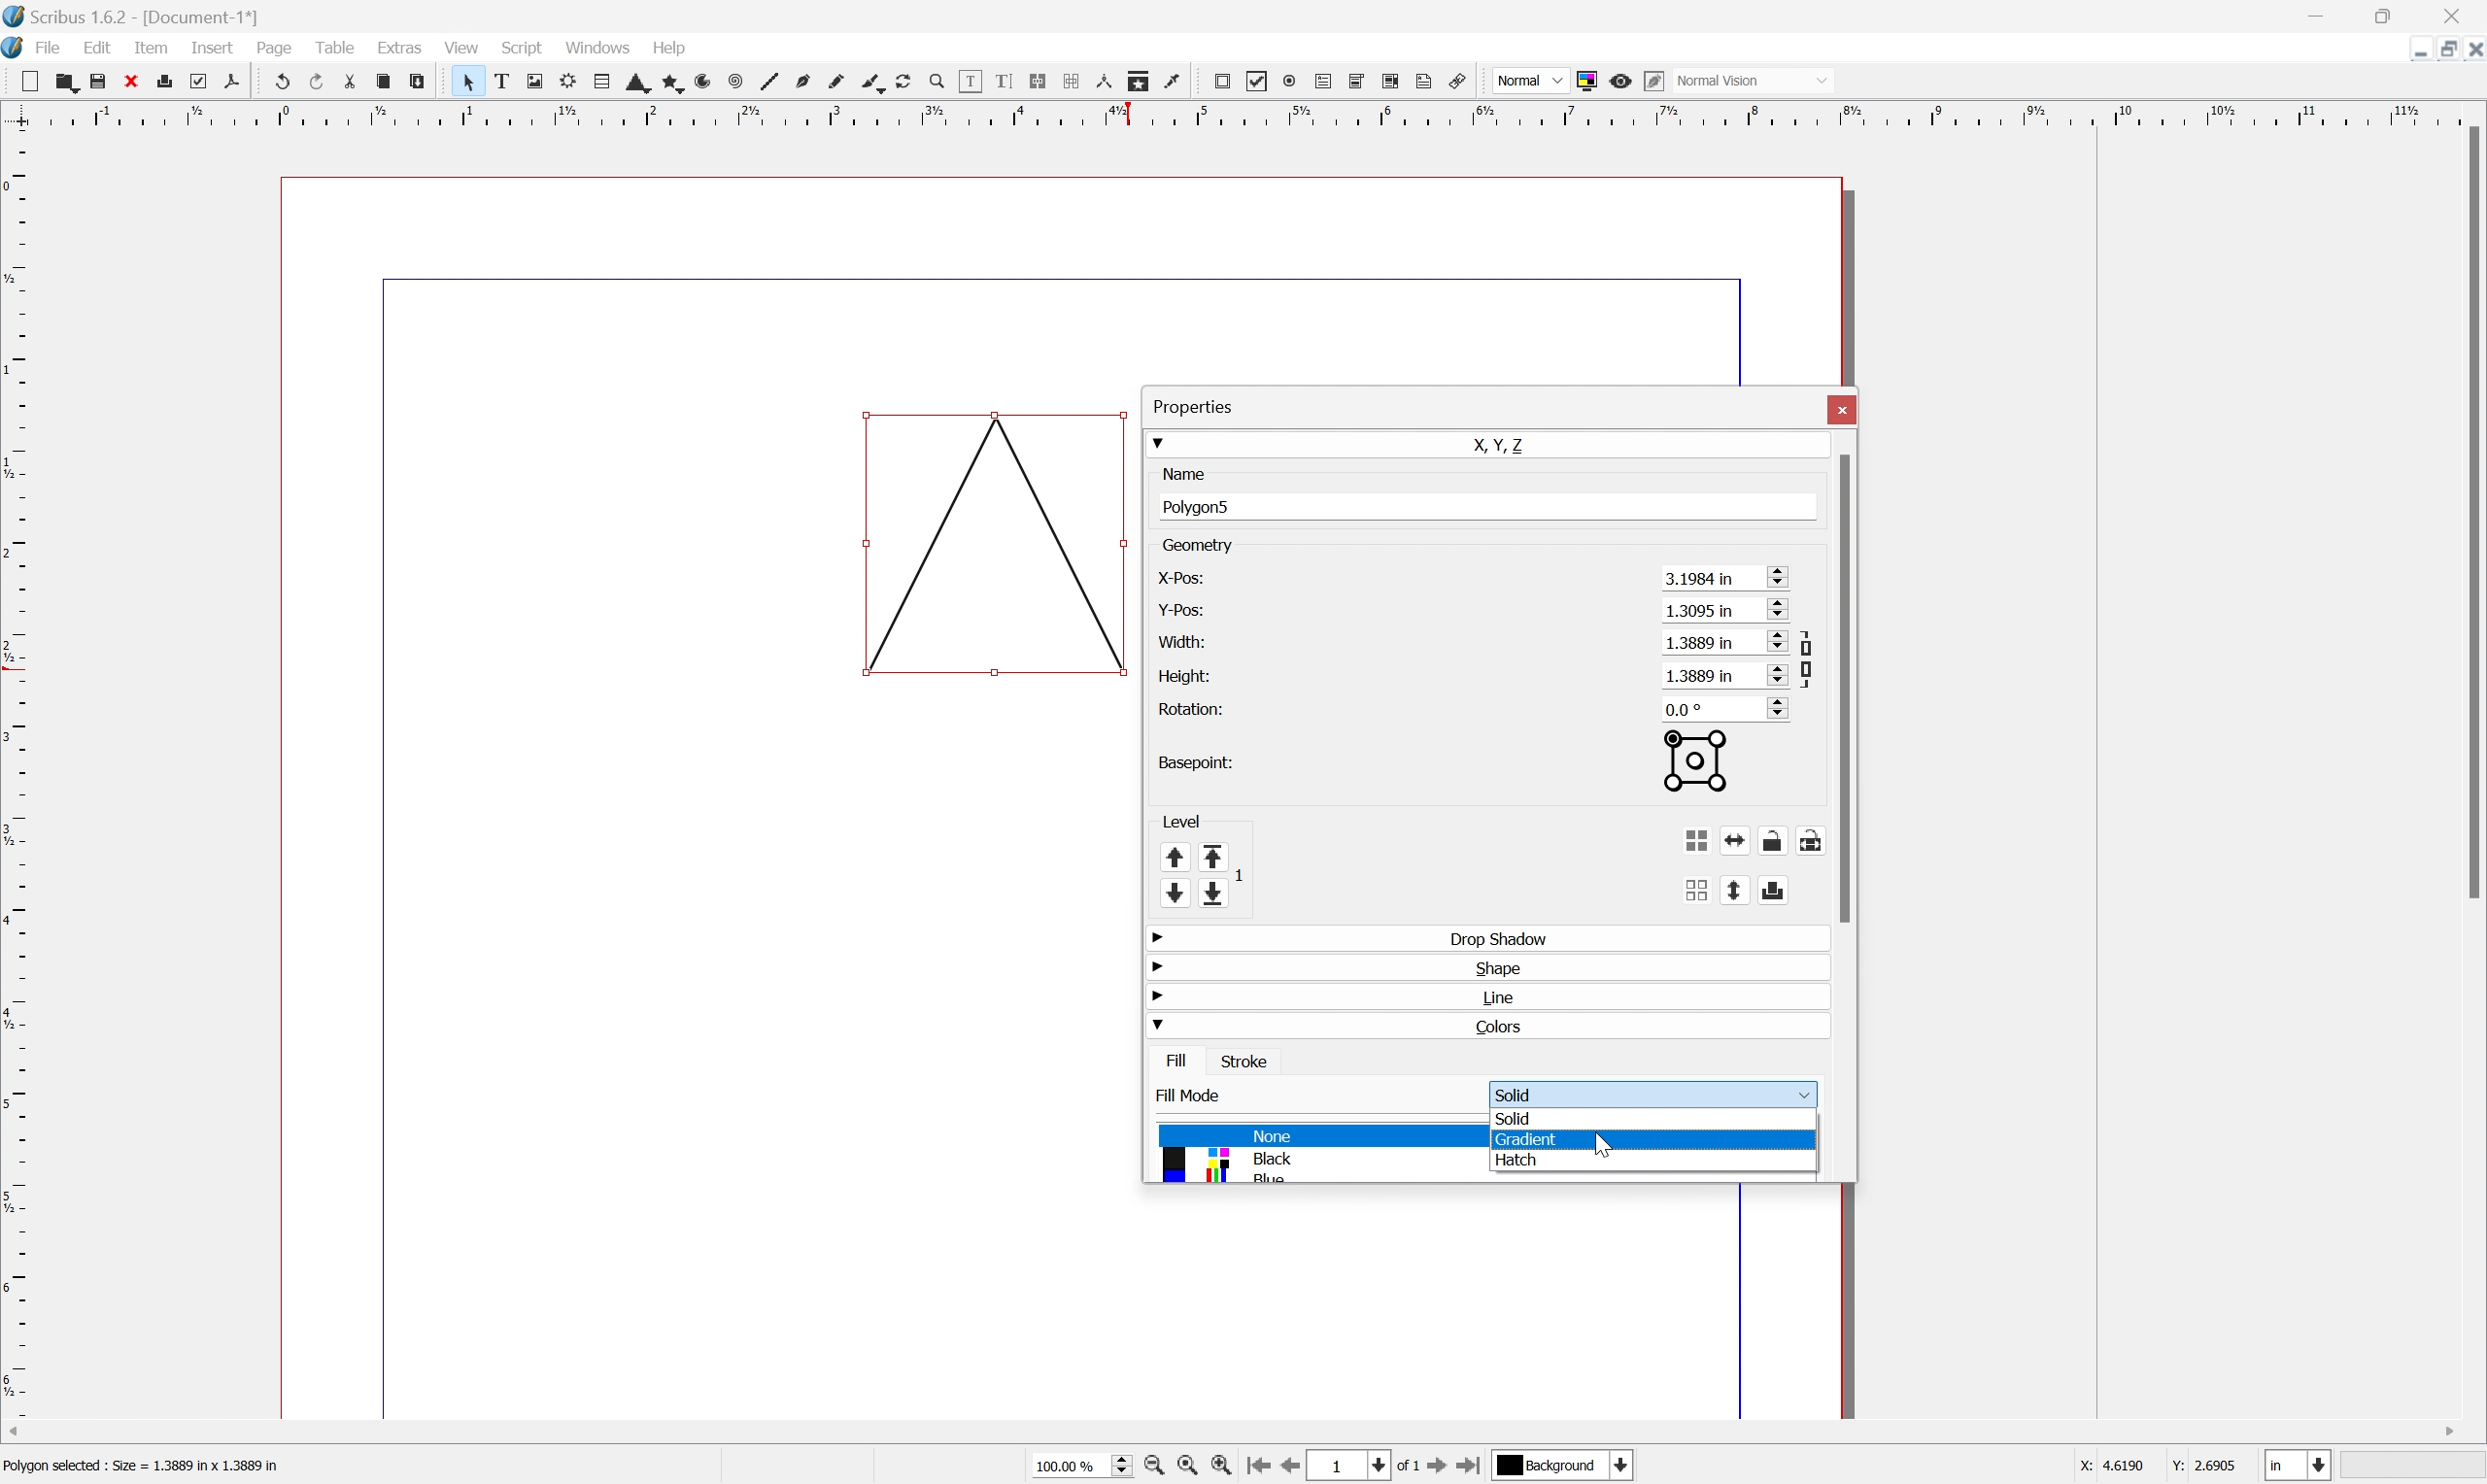 This screenshot has width=2487, height=1484. What do you see at coordinates (1410, 1466) in the screenshot?
I see `of 1` at bounding box center [1410, 1466].